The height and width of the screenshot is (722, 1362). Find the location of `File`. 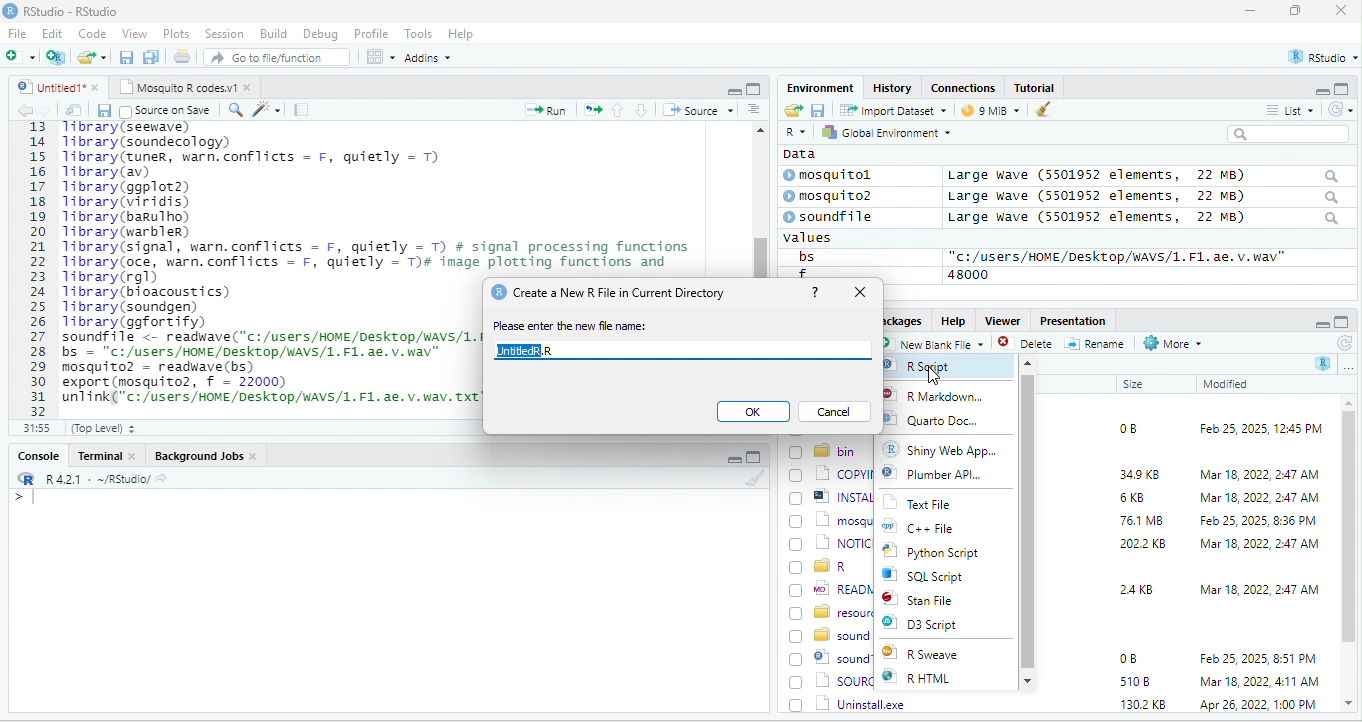

File is located at coordinates (17, 33).